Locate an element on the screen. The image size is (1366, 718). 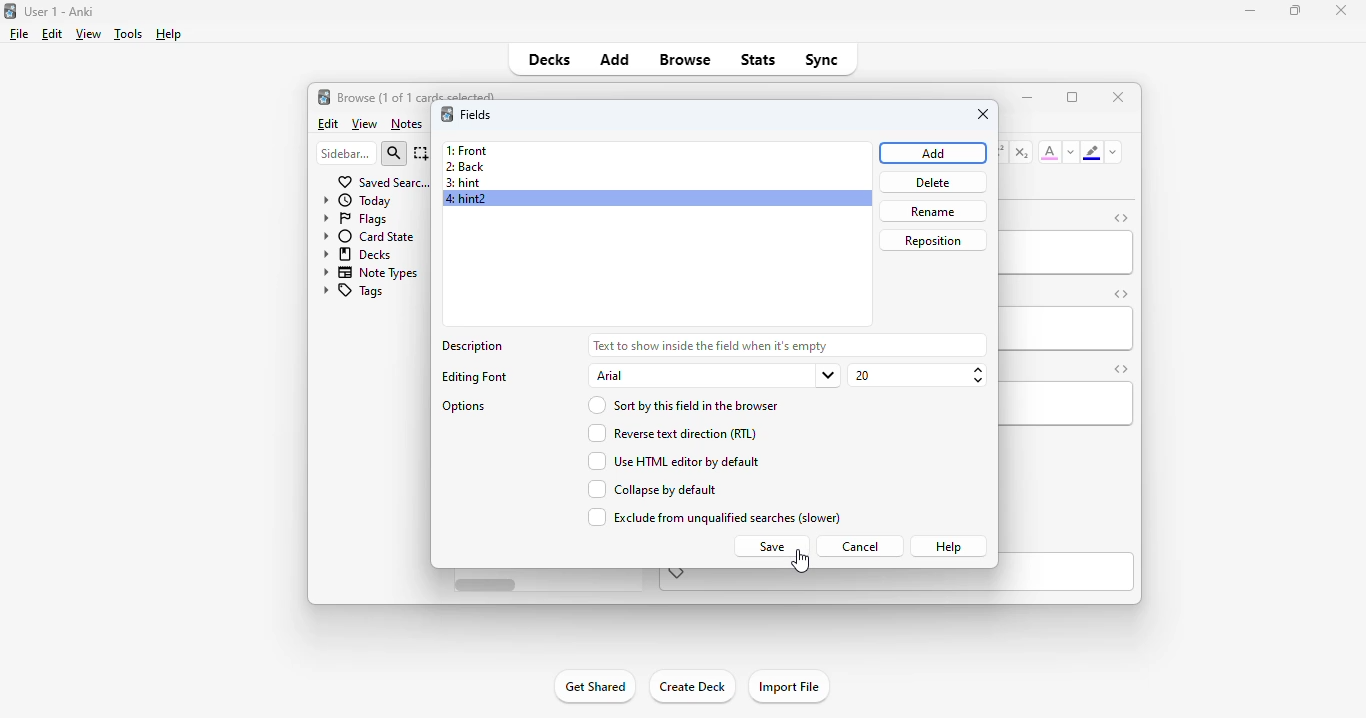
close is located at coordinates (1341, 10).